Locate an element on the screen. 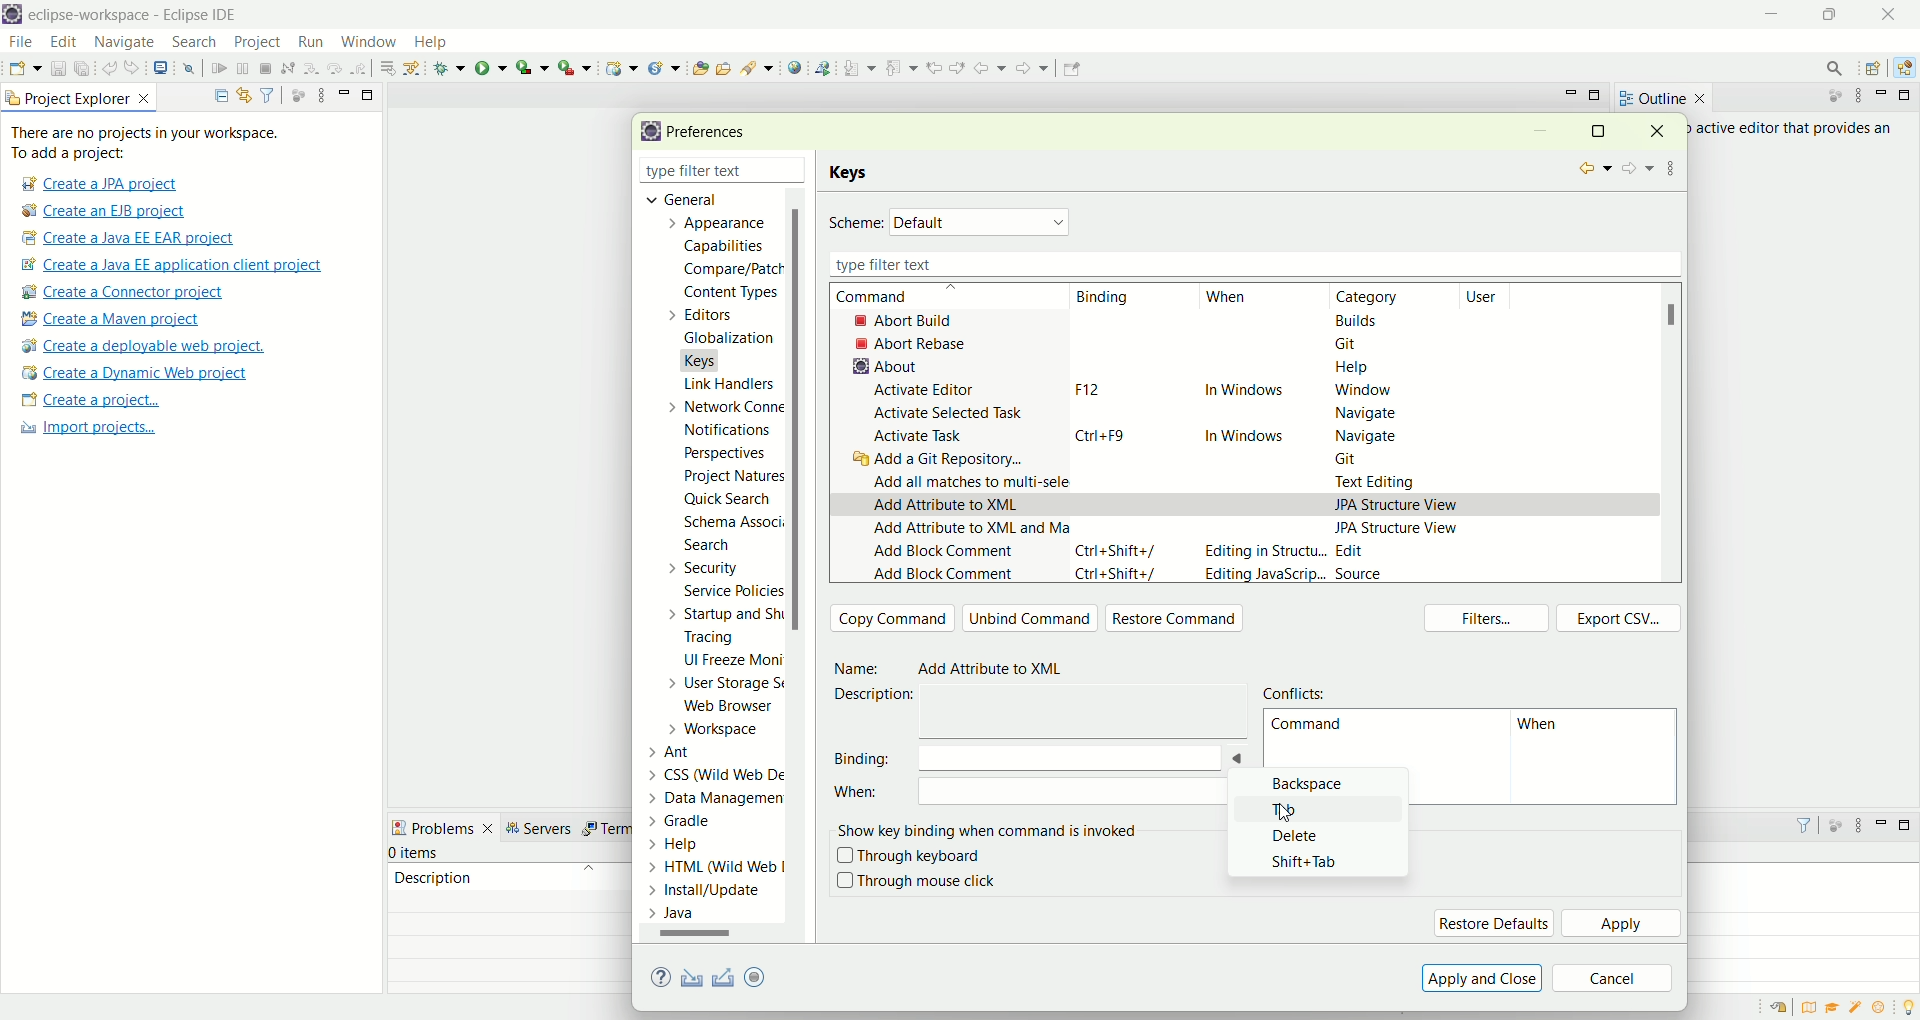 The height and width of the screenshot is (1020, 1920). forward is located at coordinates (1636, 170).